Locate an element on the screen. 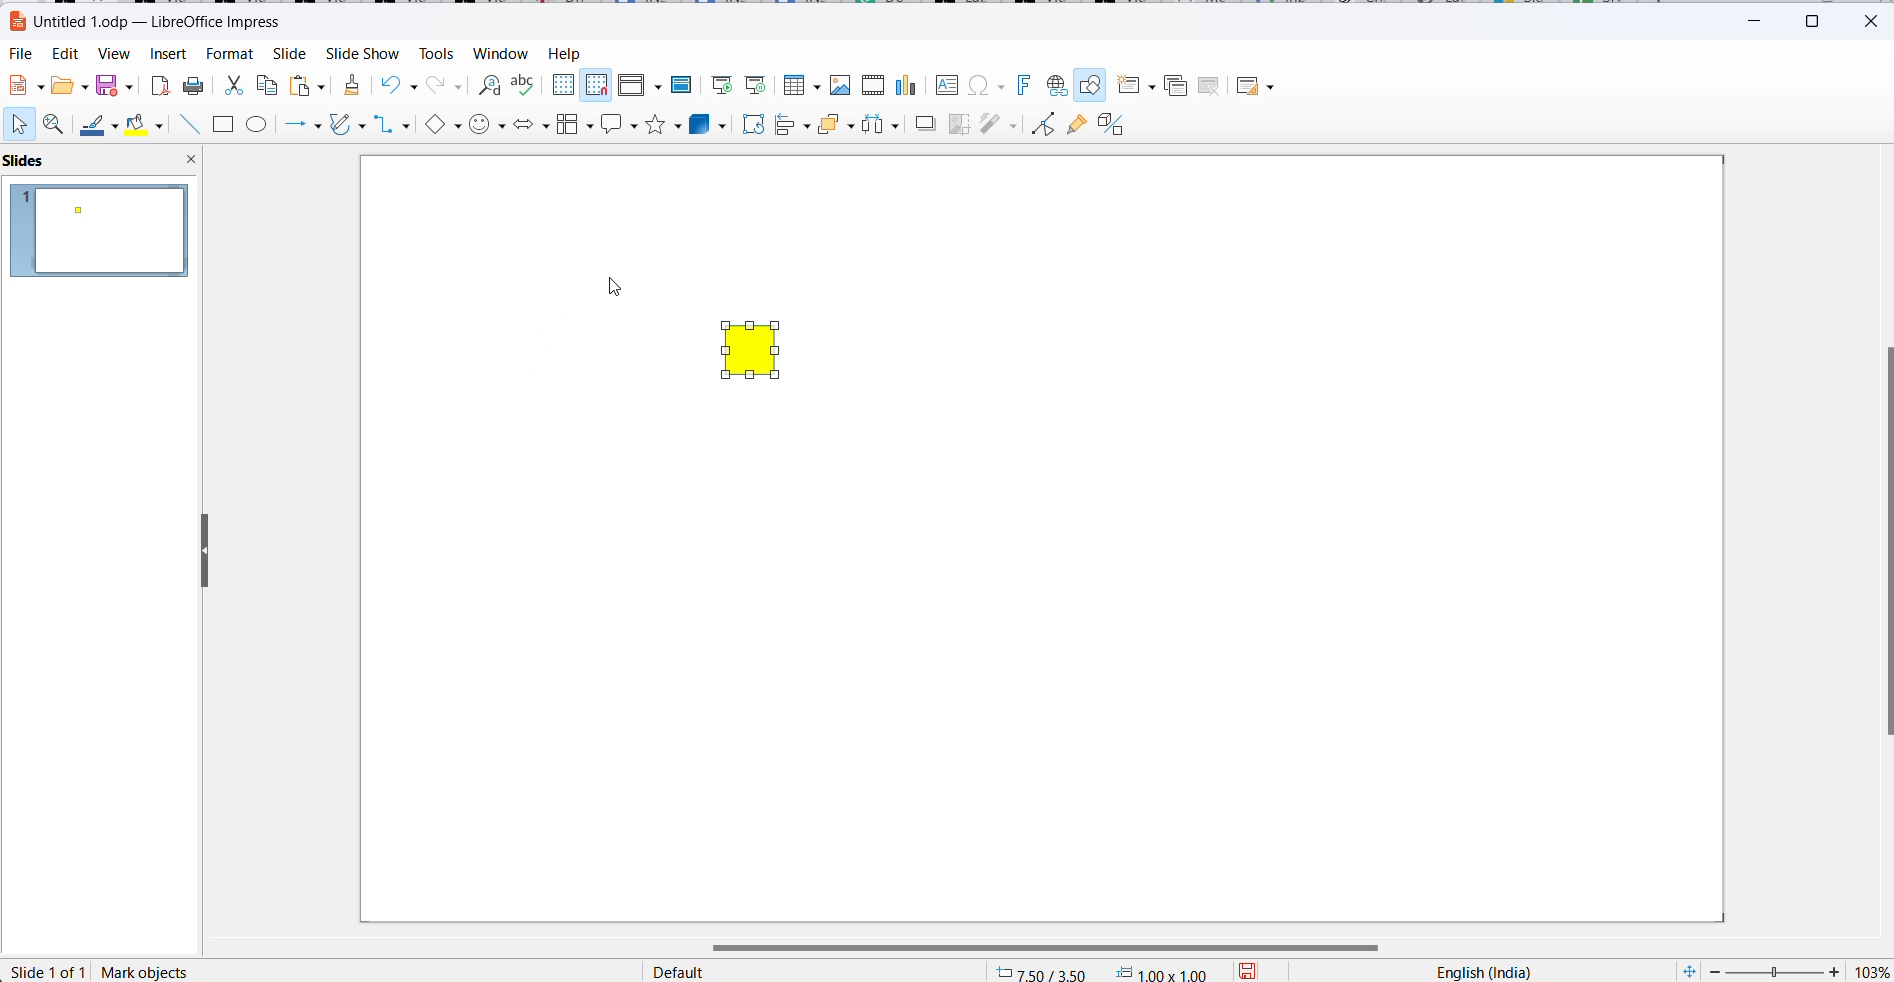  help is located at coordinates (564, 53).